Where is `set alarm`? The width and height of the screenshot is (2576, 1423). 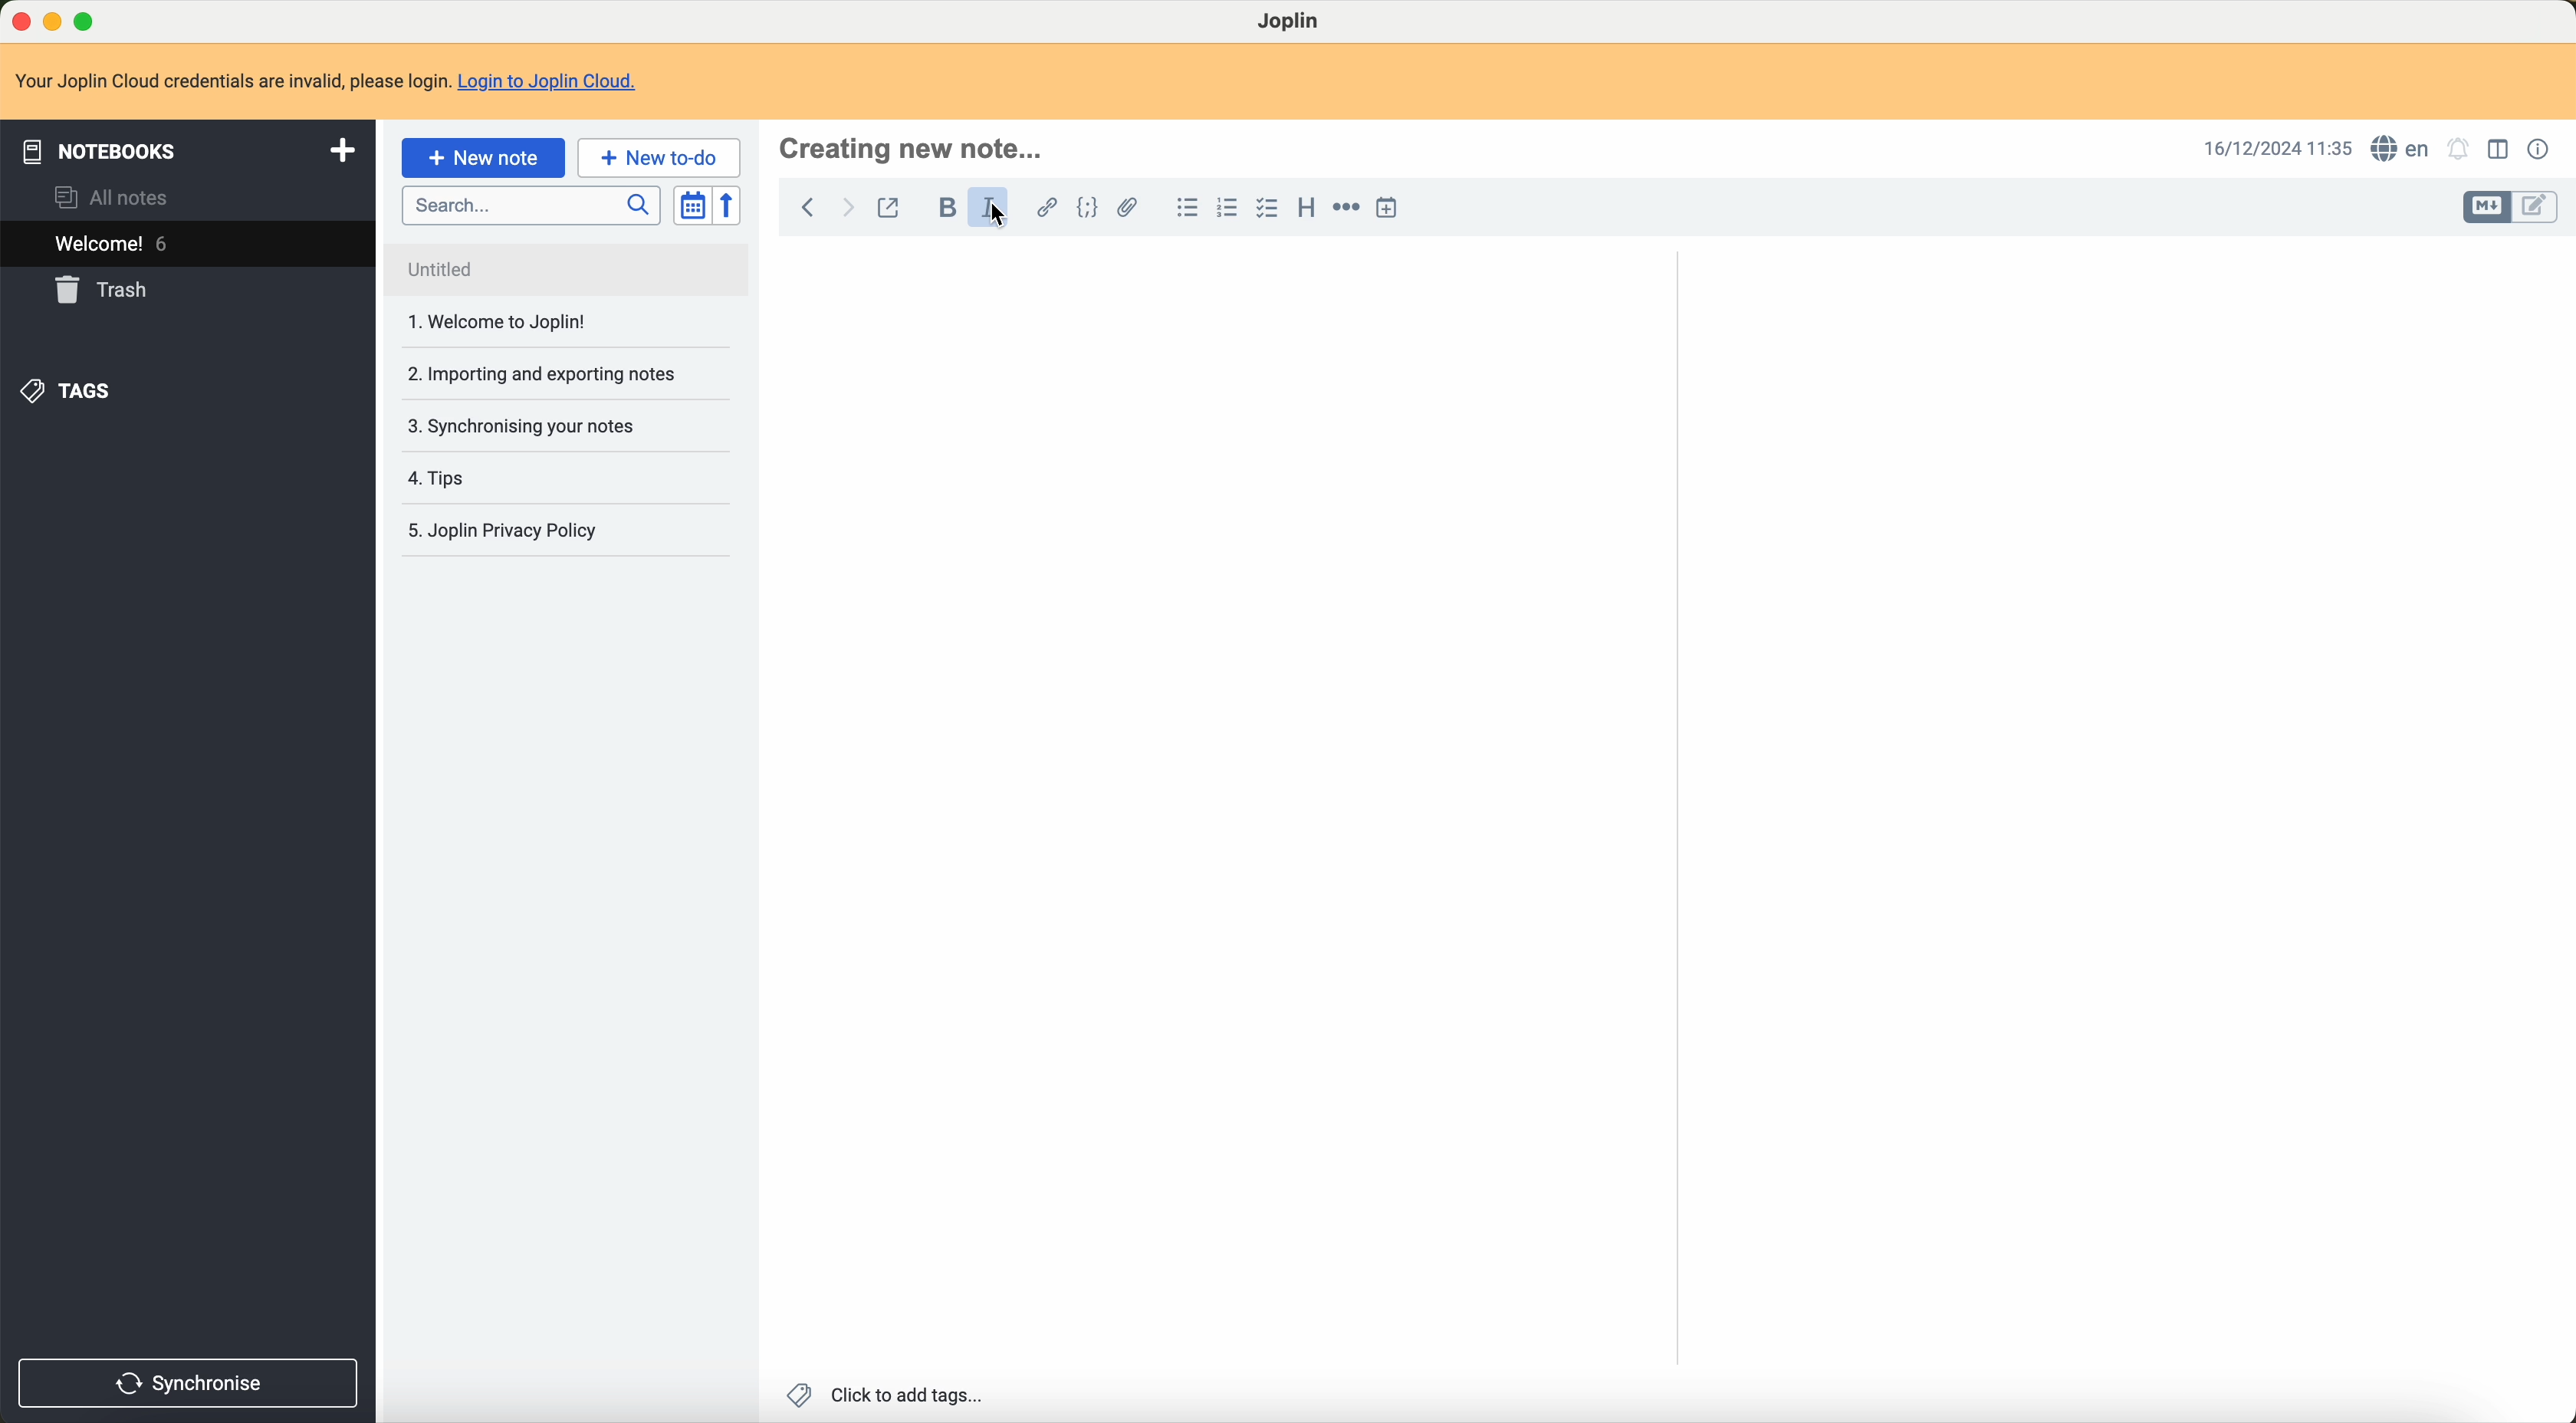
set alarm is located at coordinates (2462, 150).